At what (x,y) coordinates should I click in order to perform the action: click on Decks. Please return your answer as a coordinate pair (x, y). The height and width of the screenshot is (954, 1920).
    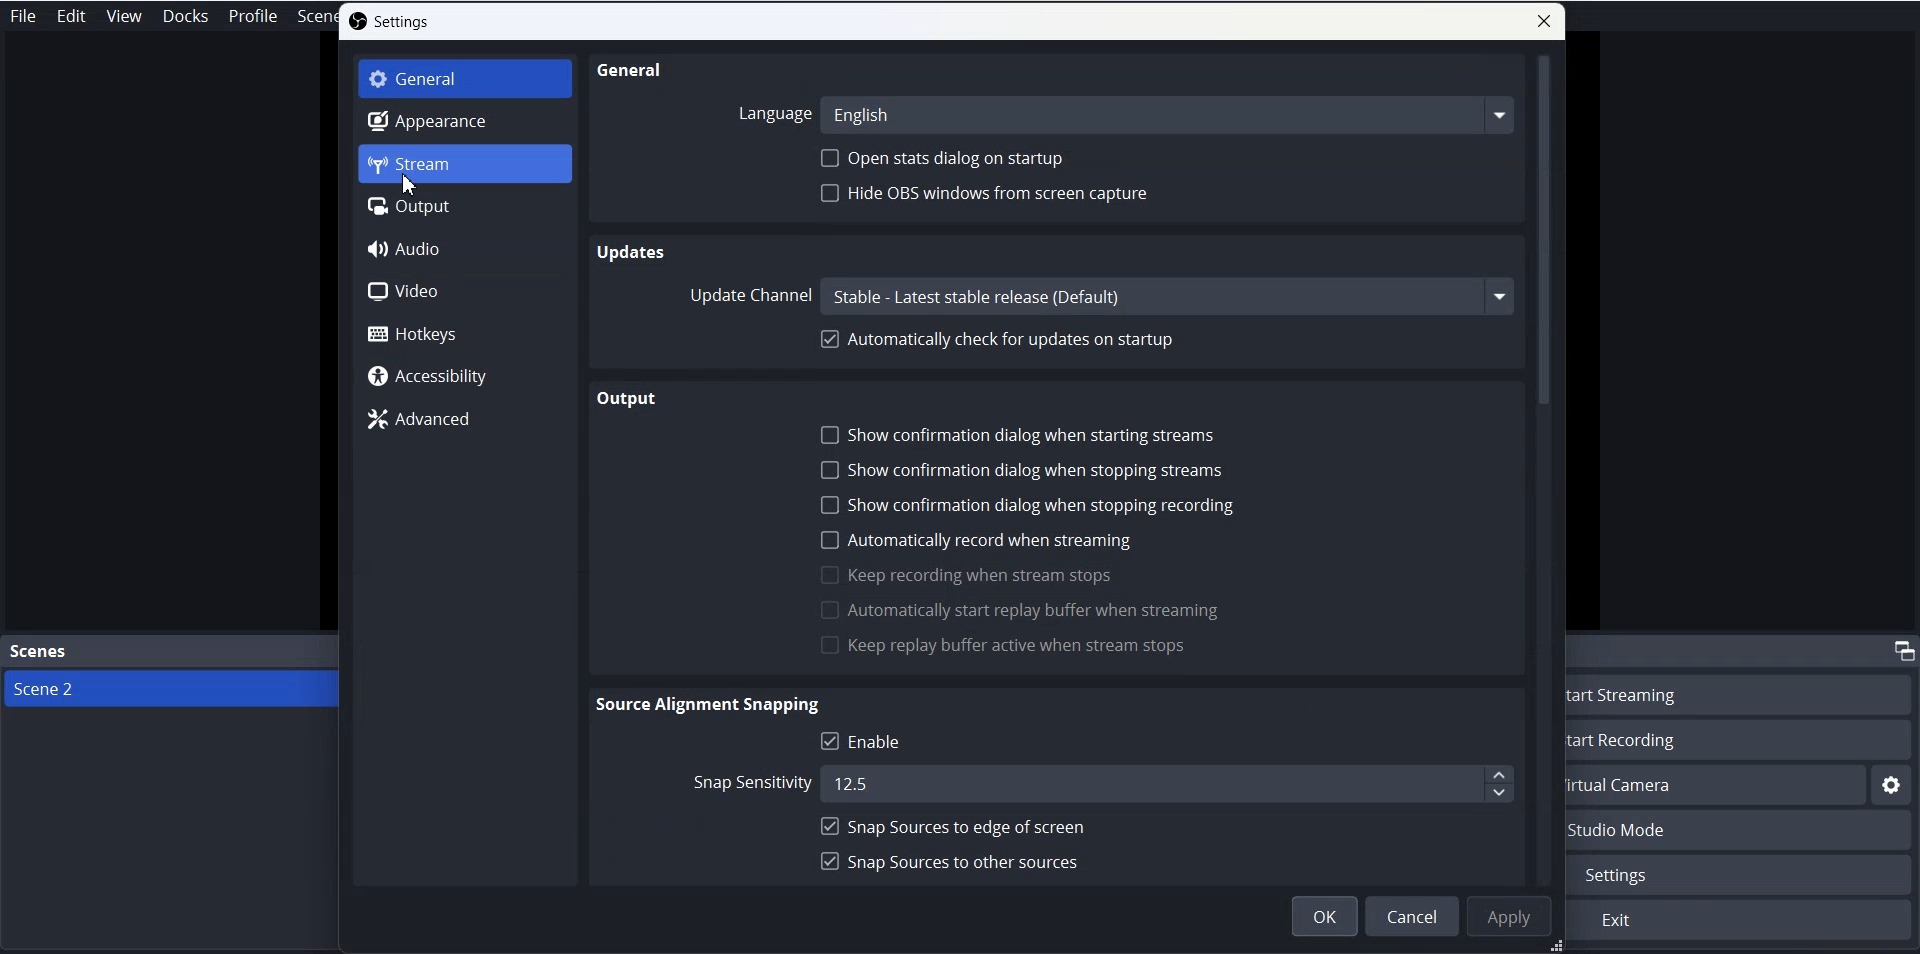
    Looking at the image, I should click on (186, 16).